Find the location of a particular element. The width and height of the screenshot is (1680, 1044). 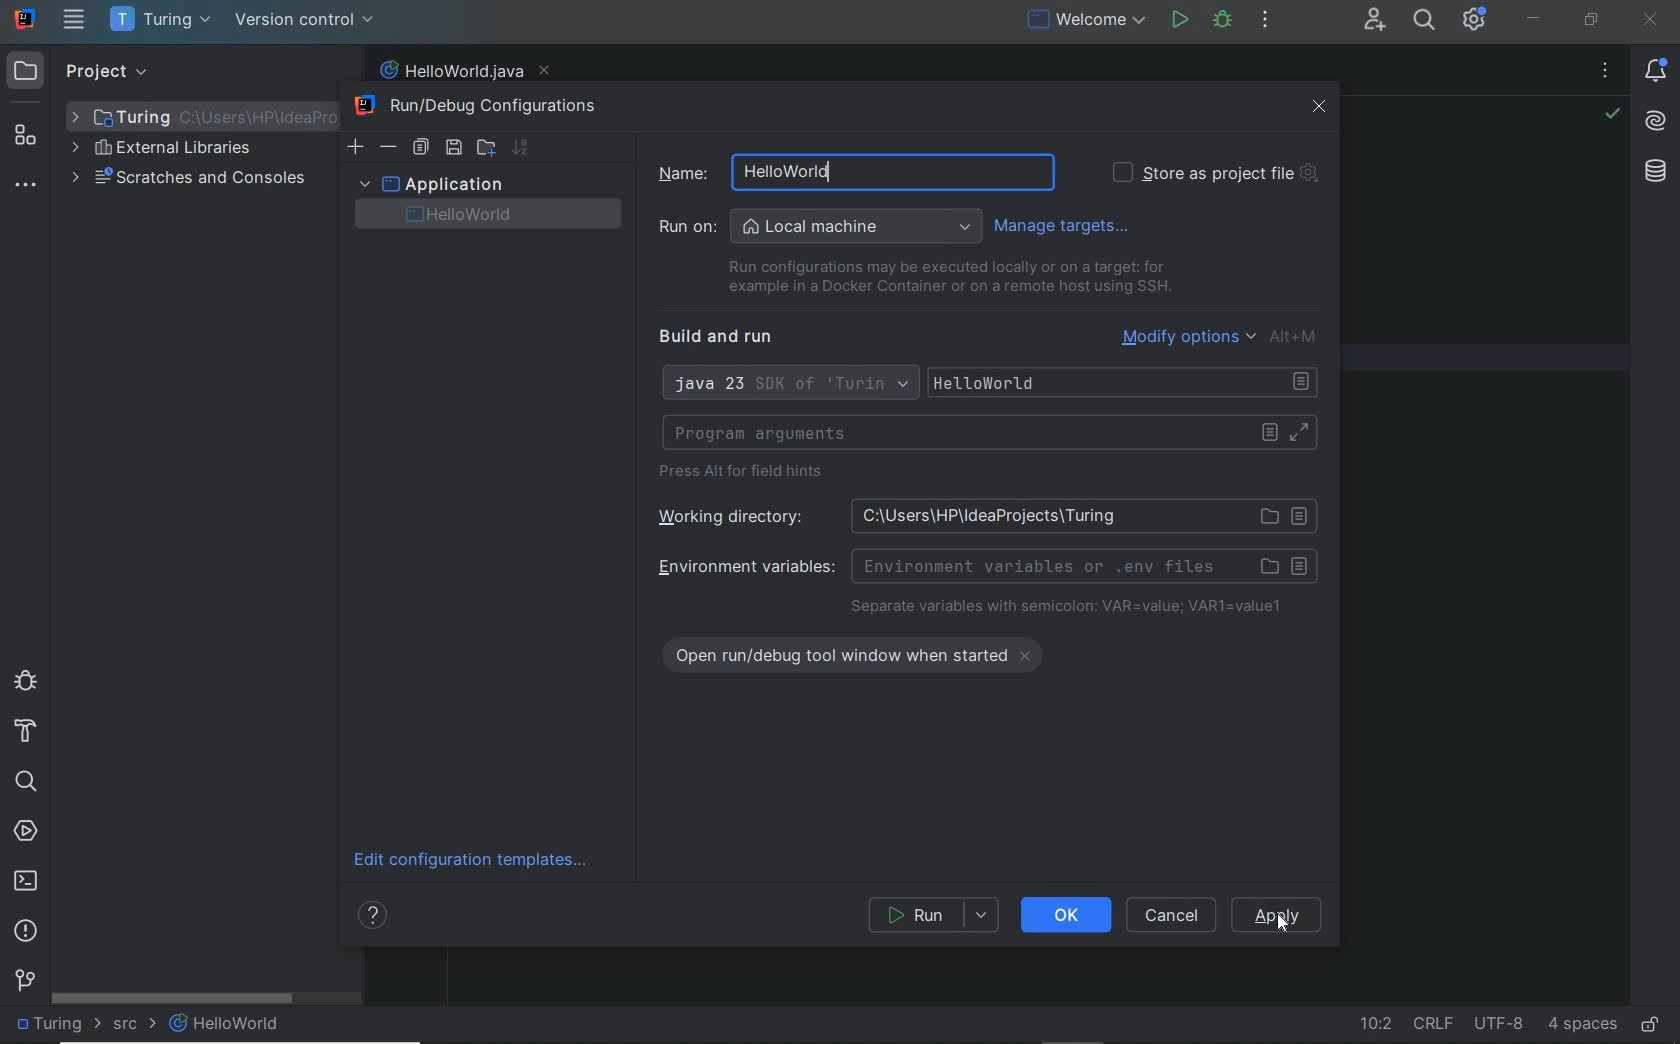

terminal is located at coordinates (26, 880).